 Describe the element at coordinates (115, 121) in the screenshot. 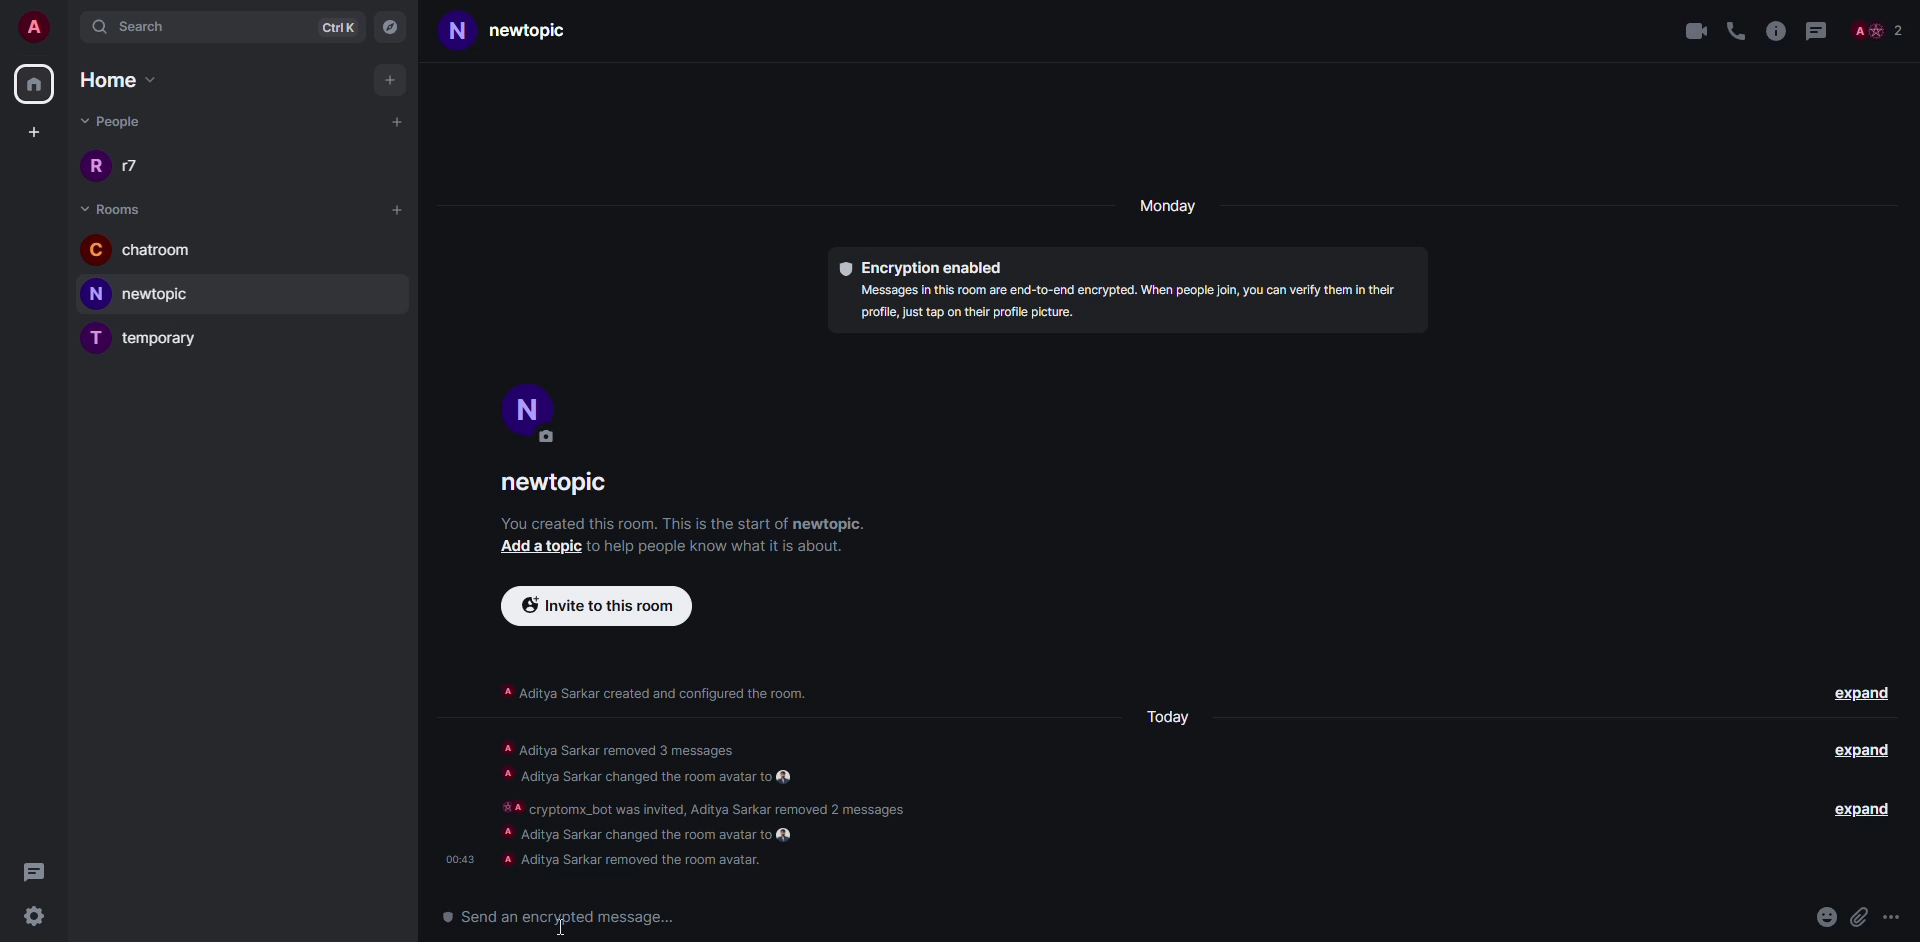

I see `people` at that location.